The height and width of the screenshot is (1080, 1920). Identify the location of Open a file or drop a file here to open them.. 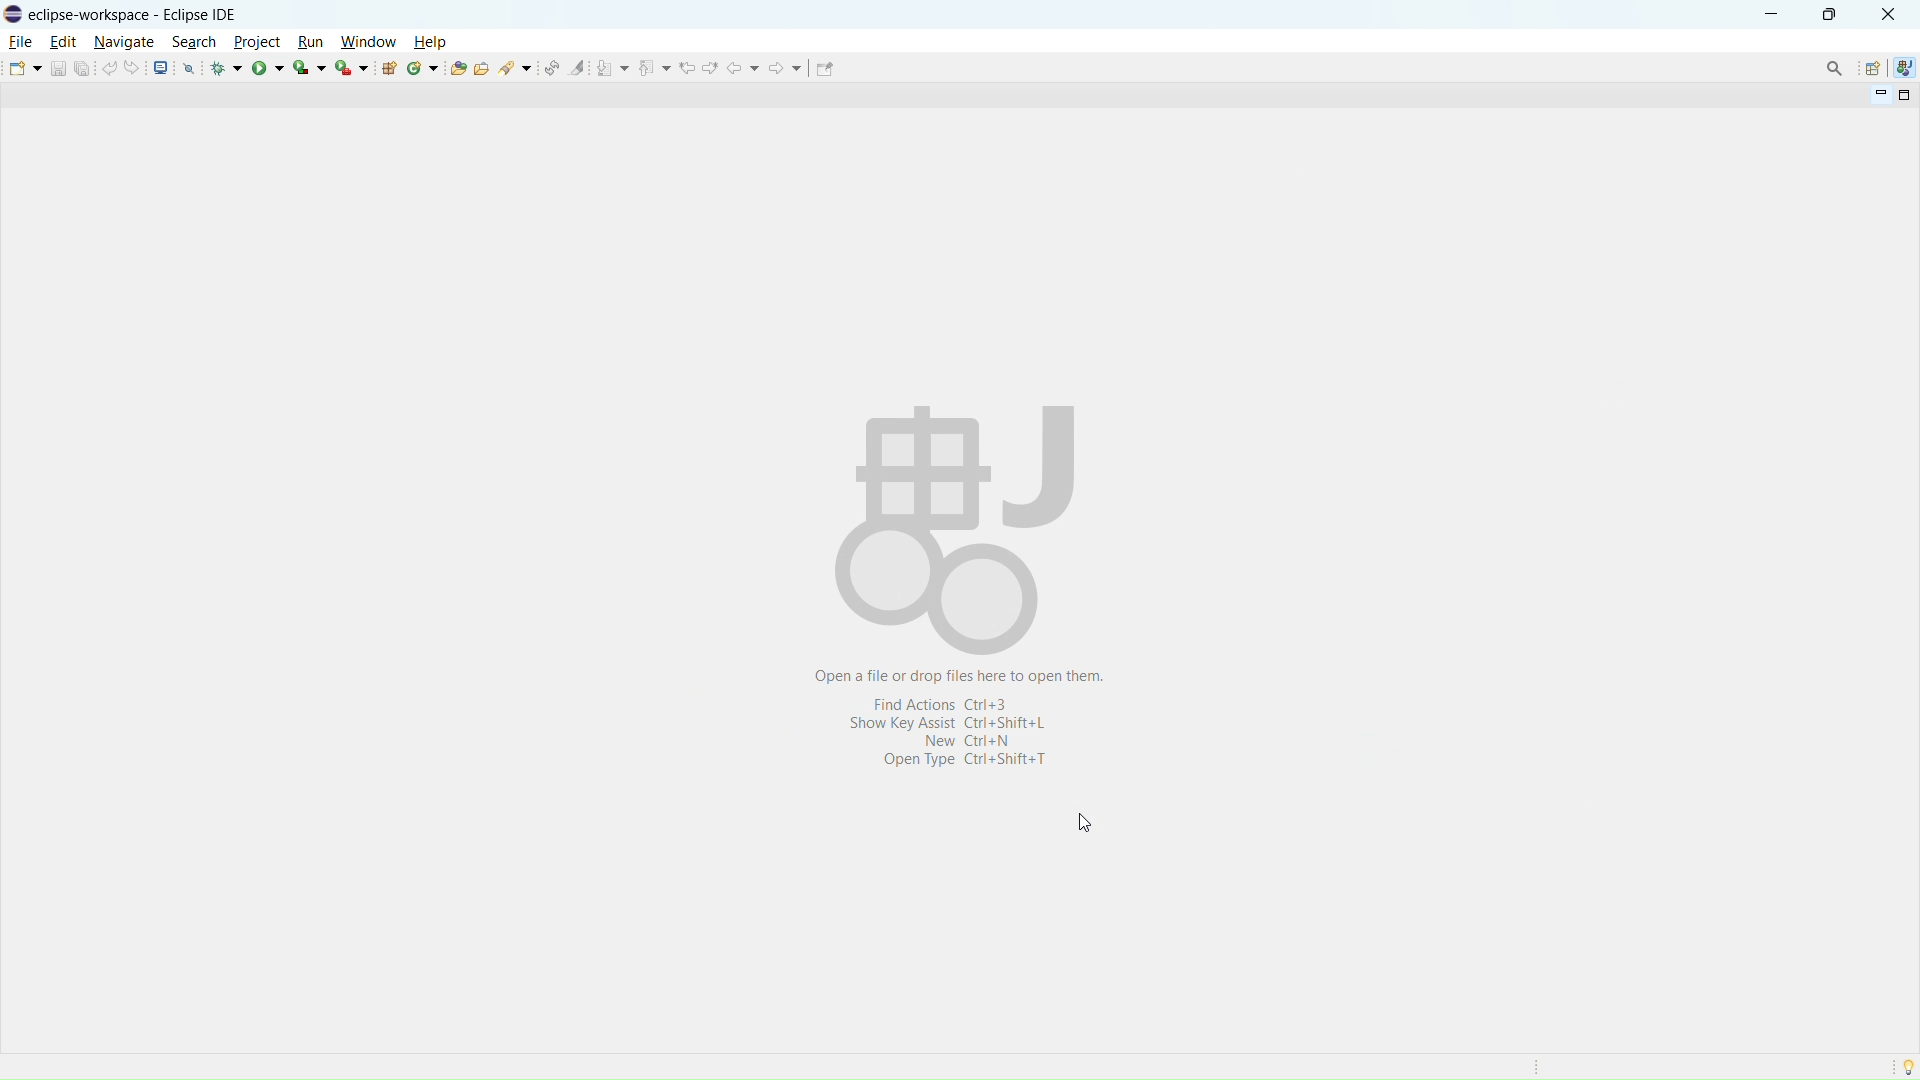
(972, 540).